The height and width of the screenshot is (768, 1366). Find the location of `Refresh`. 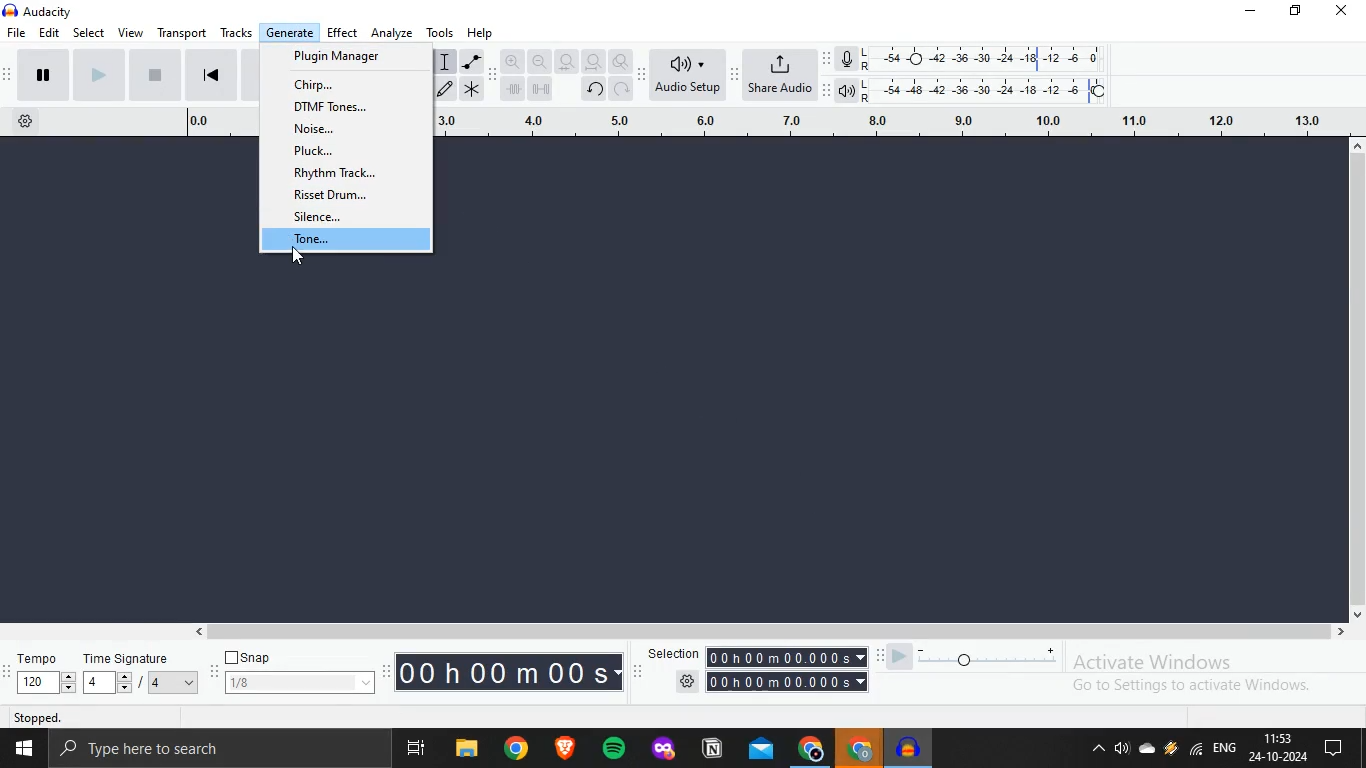

Refresh is located at coordinates (622, 91).